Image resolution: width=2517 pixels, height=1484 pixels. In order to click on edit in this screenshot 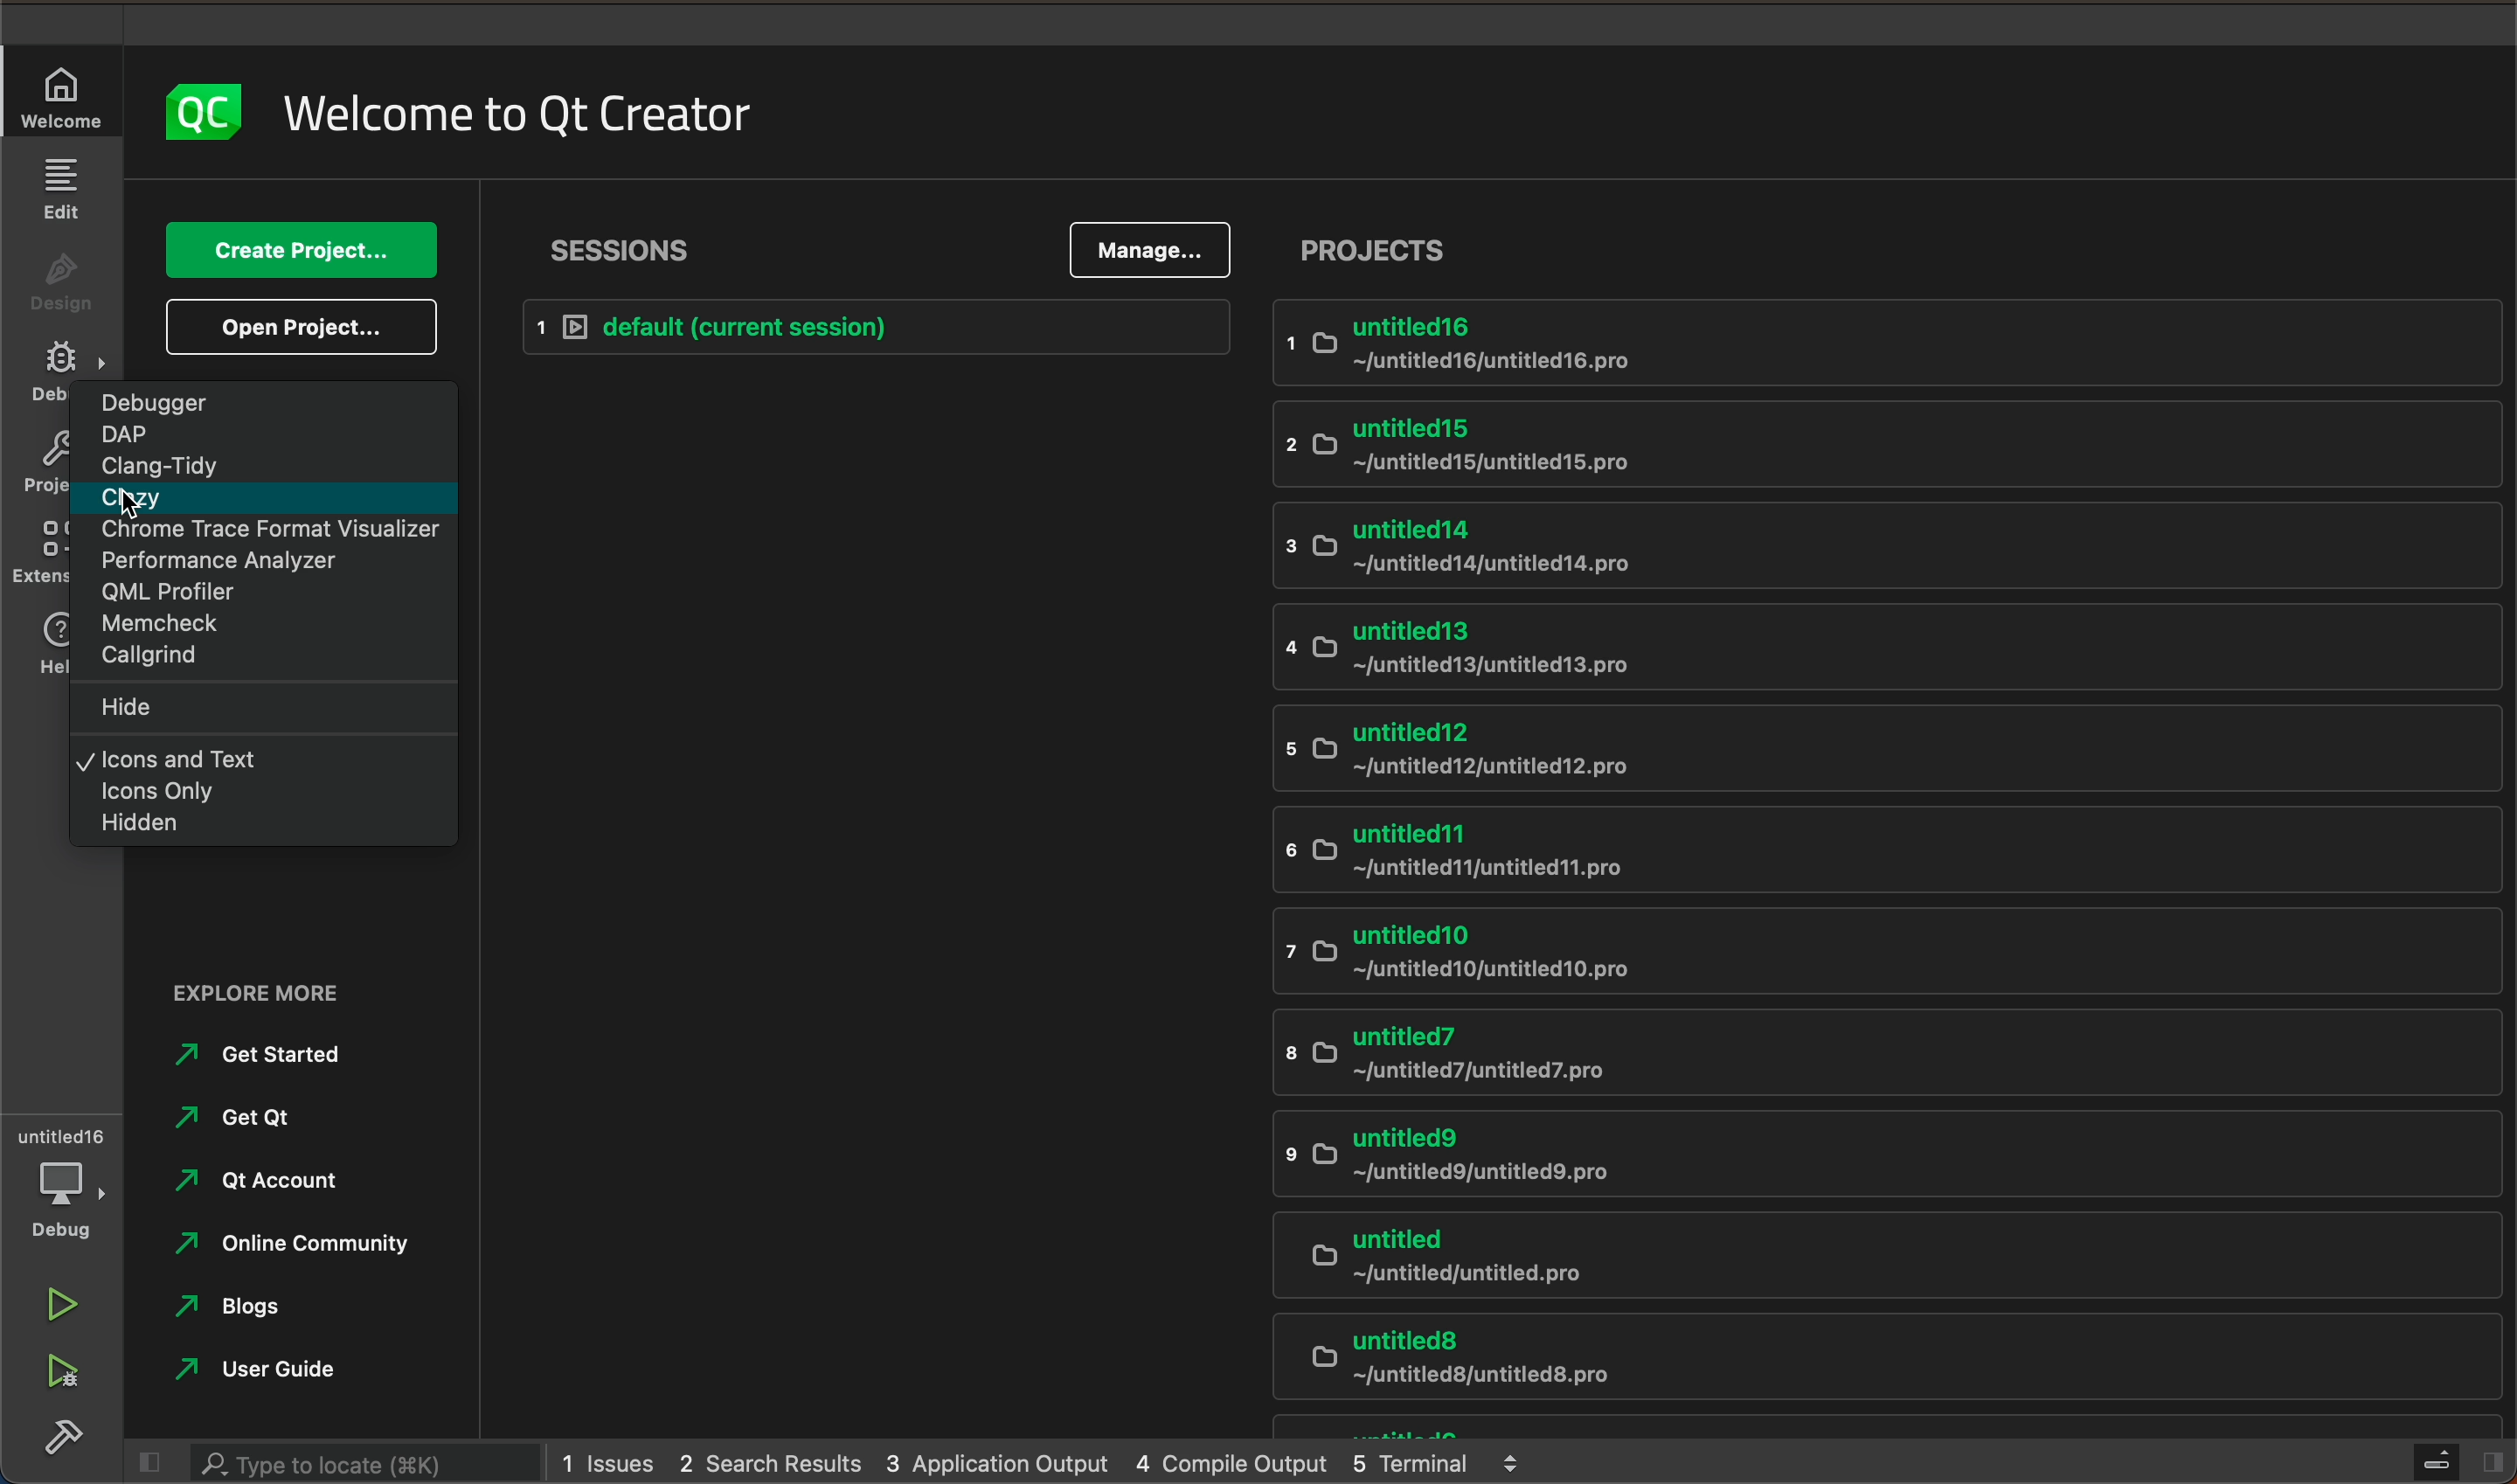, I will do `click(62, 188)`.